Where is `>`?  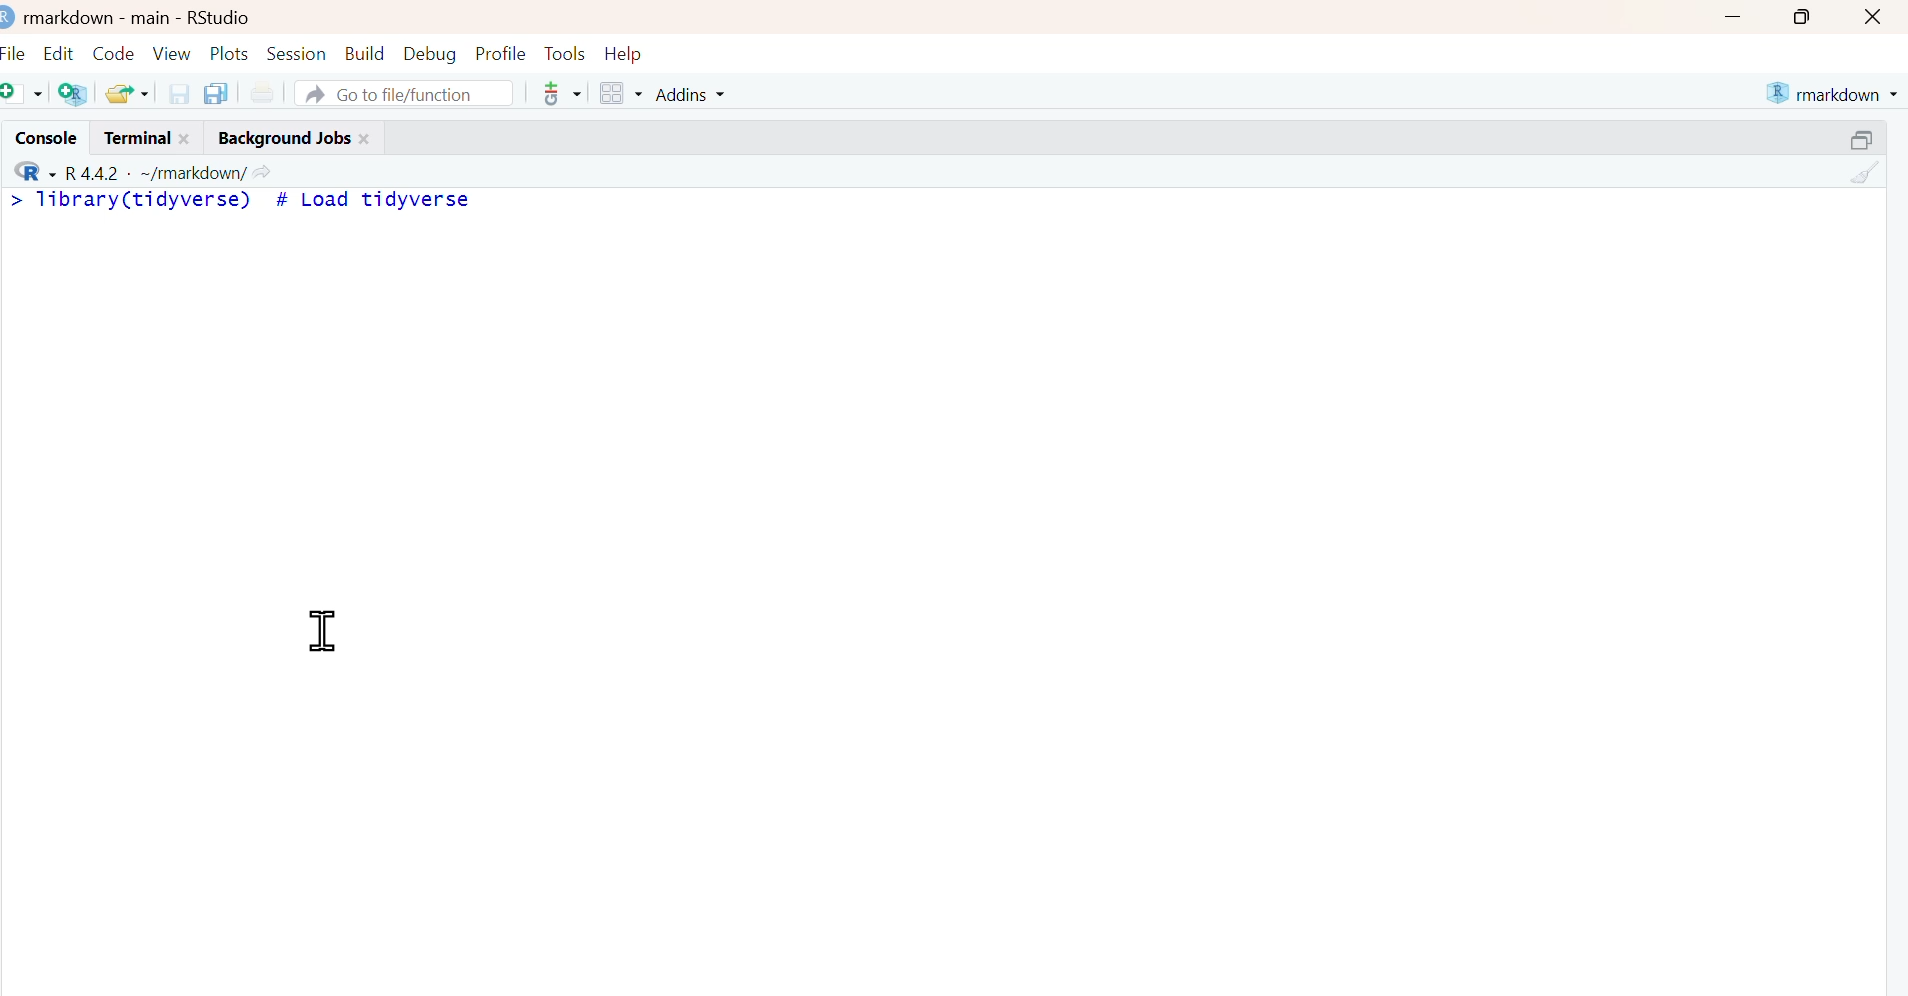 > is located at coordinates (15, 201).